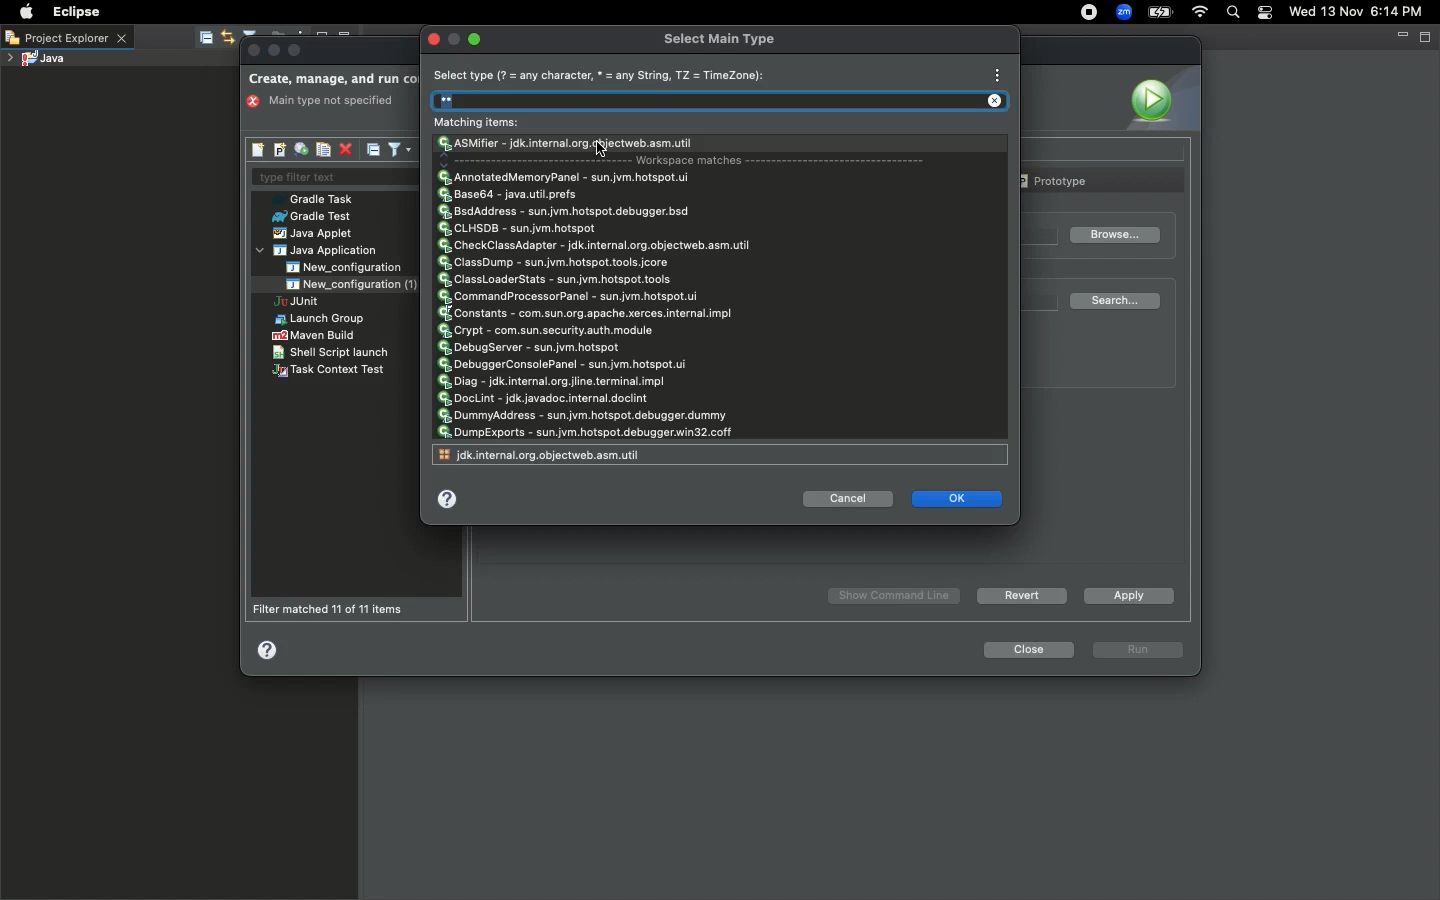  What do you see at coordinates (599, 247) in the screenshot?
I see `CheckClassAdapter - jdk.internal.org.objectweb.asm.util` at bounding box center [599, 247].